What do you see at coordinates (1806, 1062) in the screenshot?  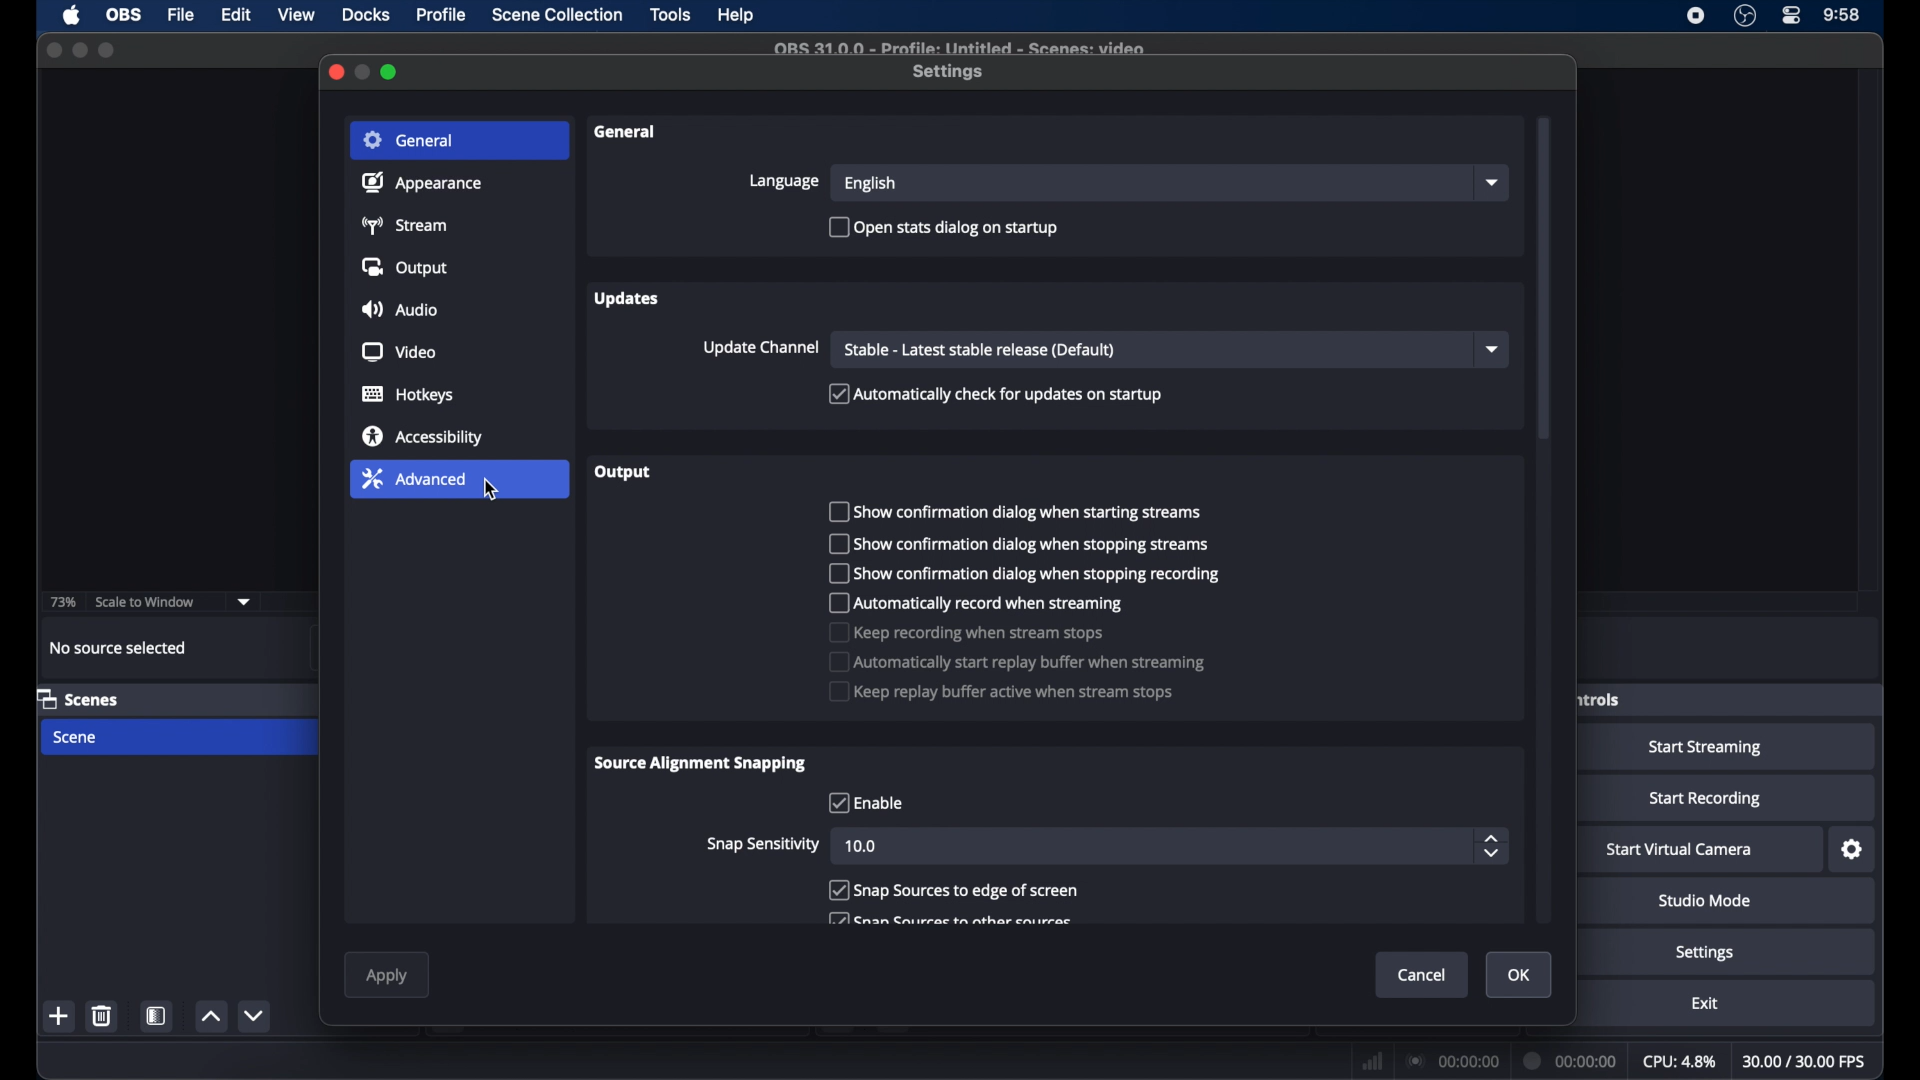 I see `fps` at bounding box center [1806, 1062].